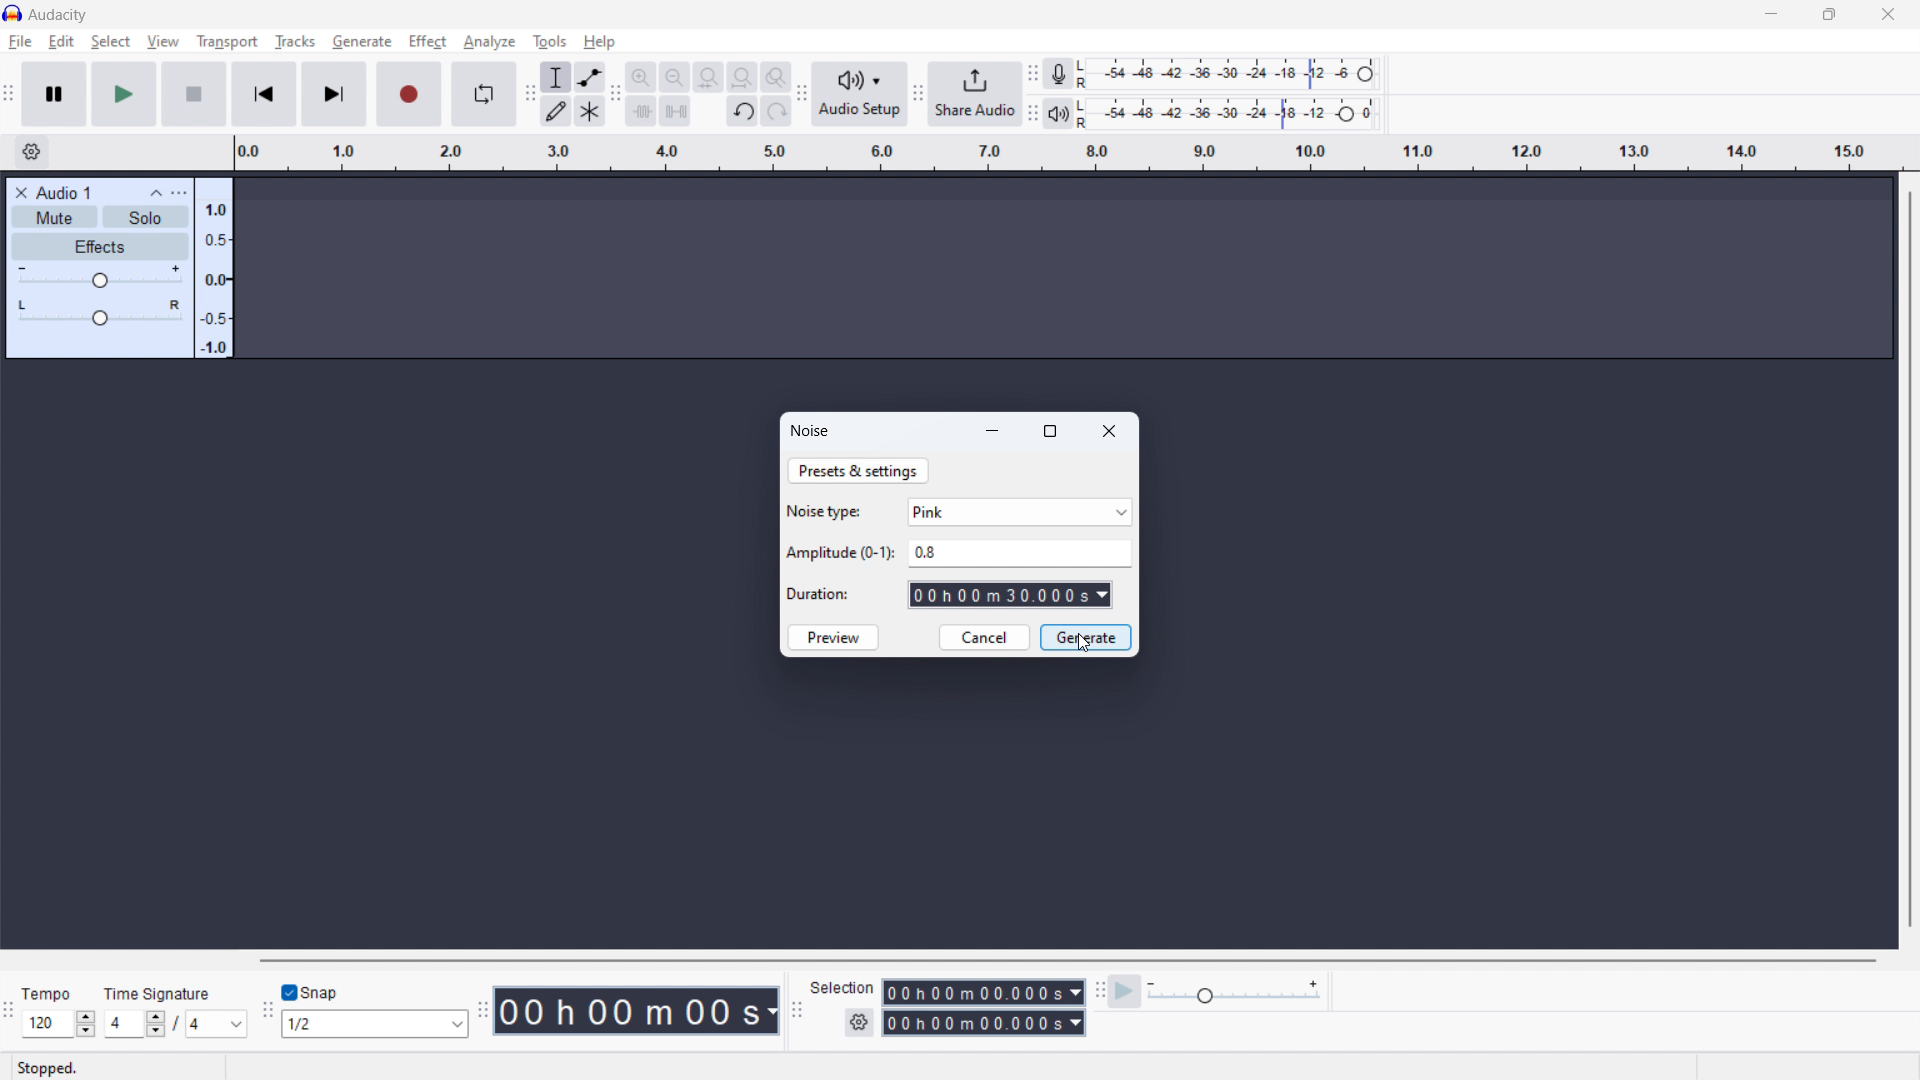 The width and height of the screenshot is (1920, 1080). Describe the element at coordinates (61, 41) in the screenshot. I see `edit` at that location.